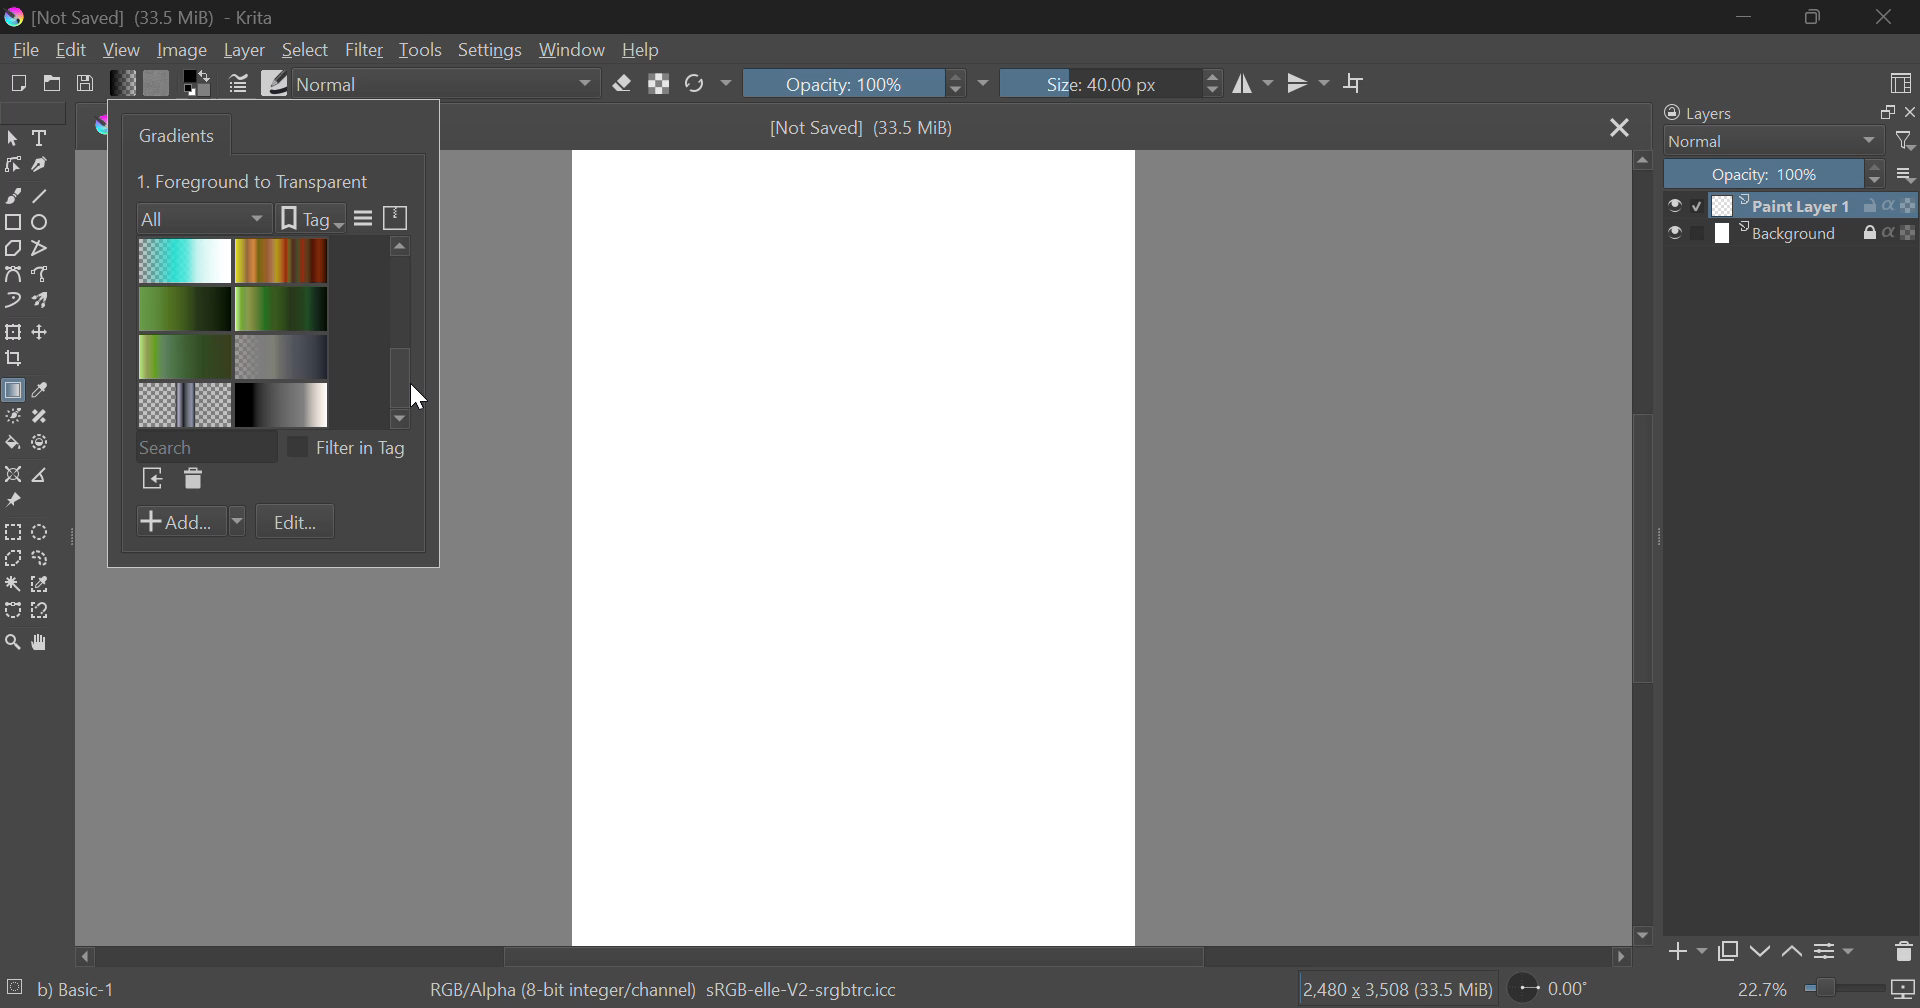 The height and width of the screenshot is (1008, 1920). What do you see at coordinates (41, 558) in the screenshot?
I see `Freehand Selection` at bounding box center [41, 558].